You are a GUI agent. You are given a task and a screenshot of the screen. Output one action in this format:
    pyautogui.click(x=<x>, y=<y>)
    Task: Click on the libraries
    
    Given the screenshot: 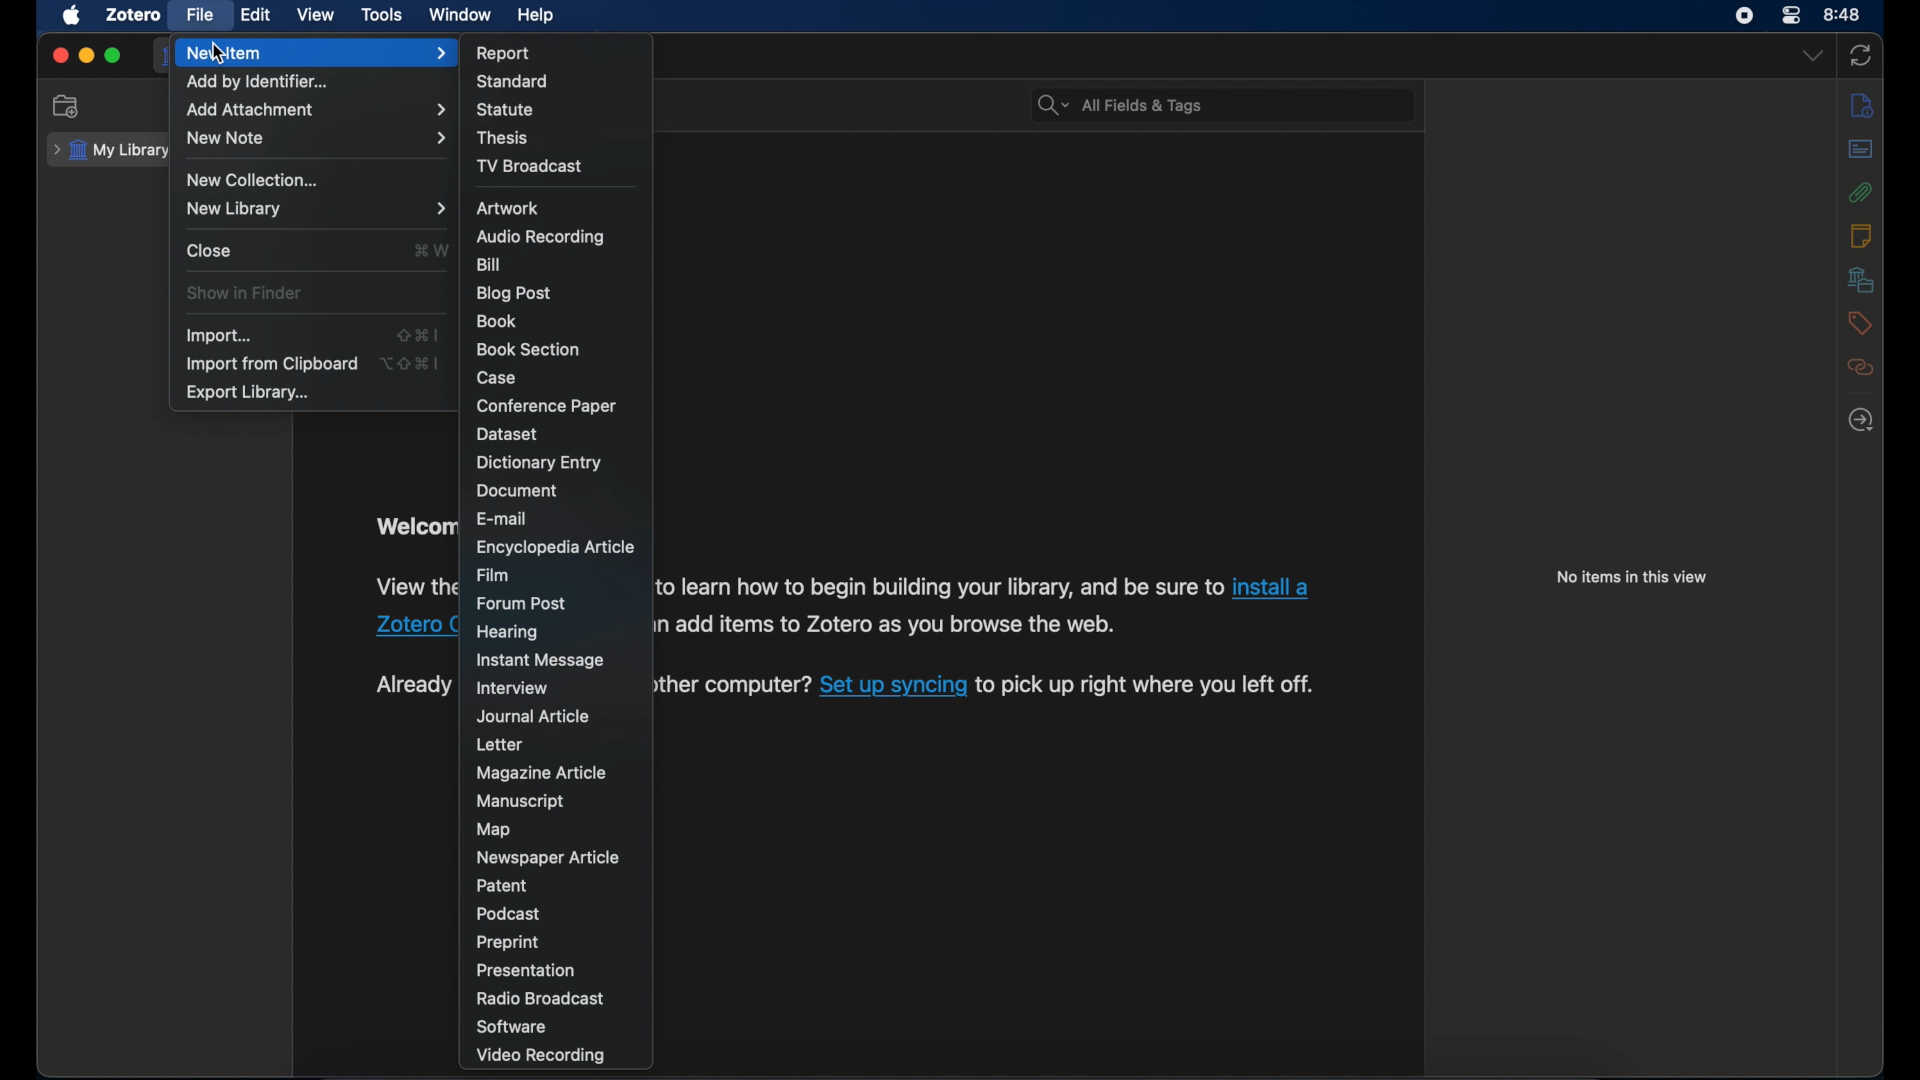 What is the action you would take?
    pyautogui.click(x=1861, y=279)
    